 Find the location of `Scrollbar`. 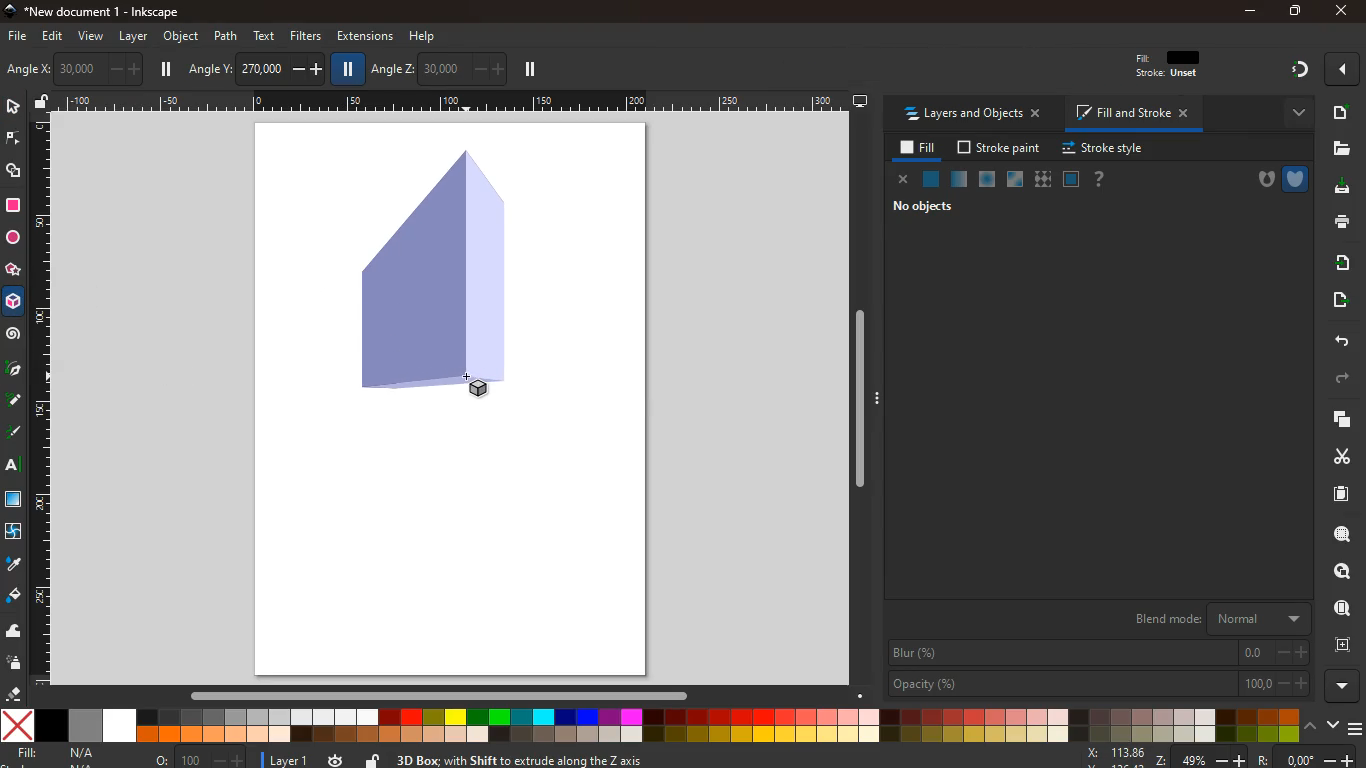

Scrollbar is located at coordinates (458, 694).